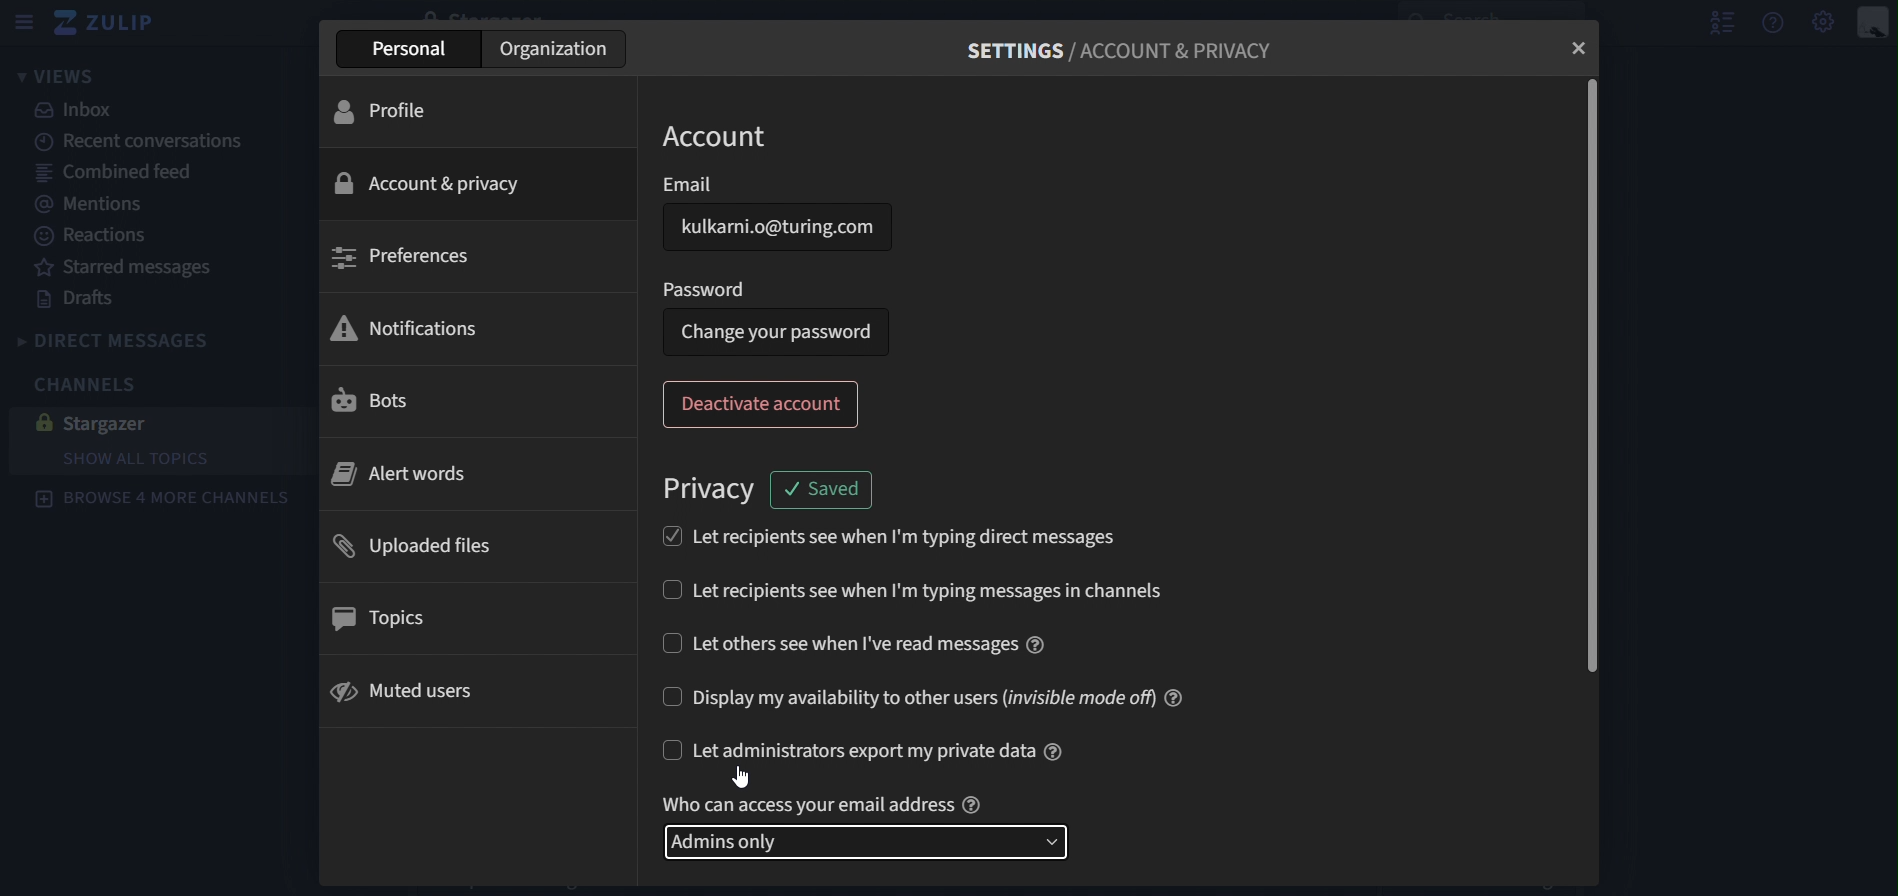 Image resolution: width=1898 pixels, height=896 pixels. Describe the element at coordinates (56, 77) in the screenshot. I see `views` at that location.